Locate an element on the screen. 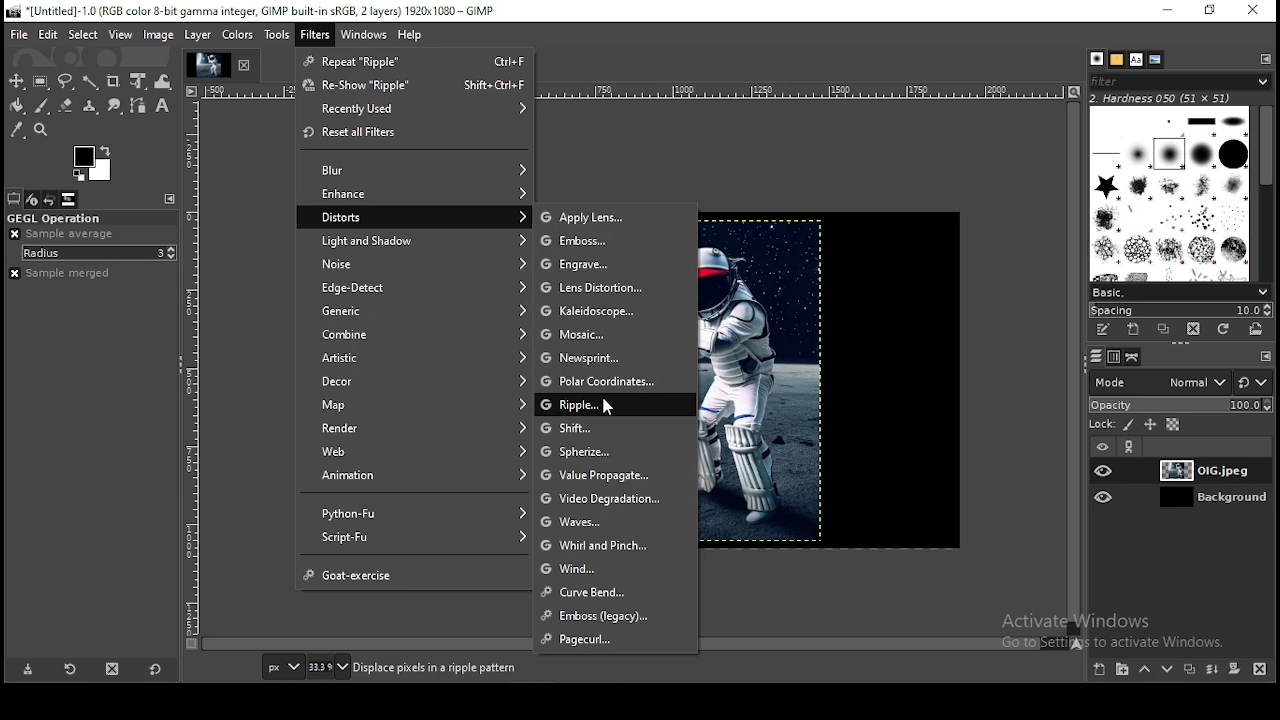  Task Display is located at coordinates (207, 60).